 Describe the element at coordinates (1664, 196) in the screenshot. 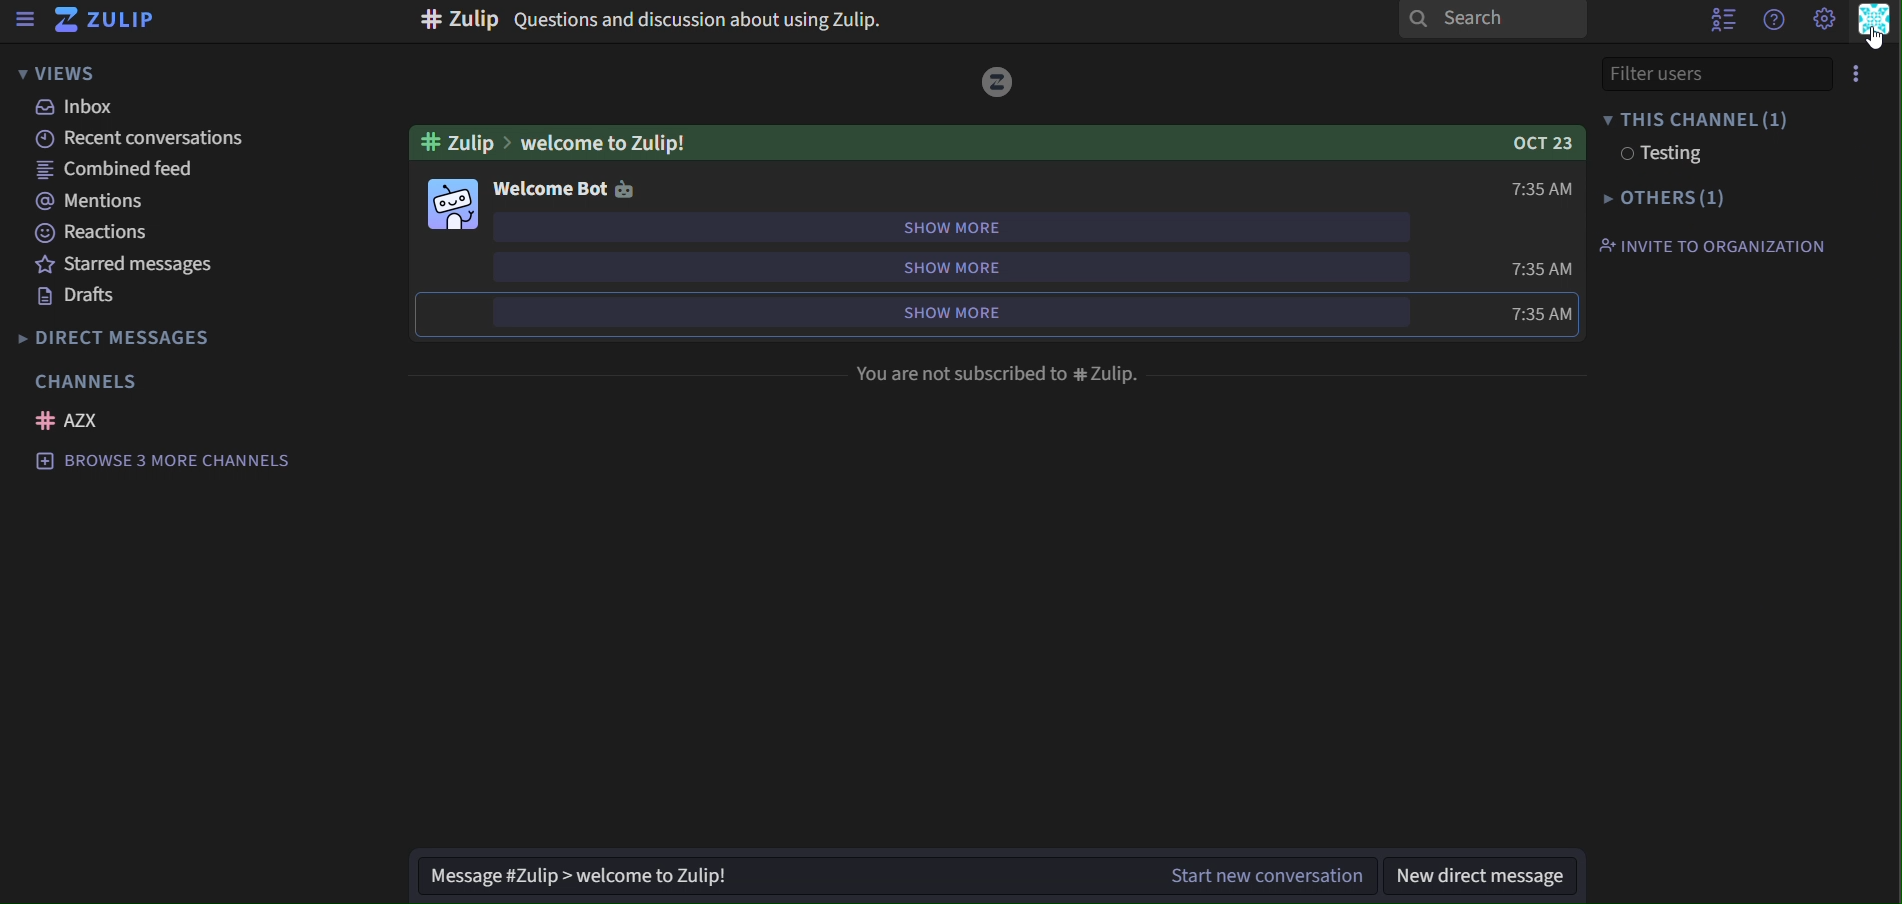

I see `others(1)` at that location.